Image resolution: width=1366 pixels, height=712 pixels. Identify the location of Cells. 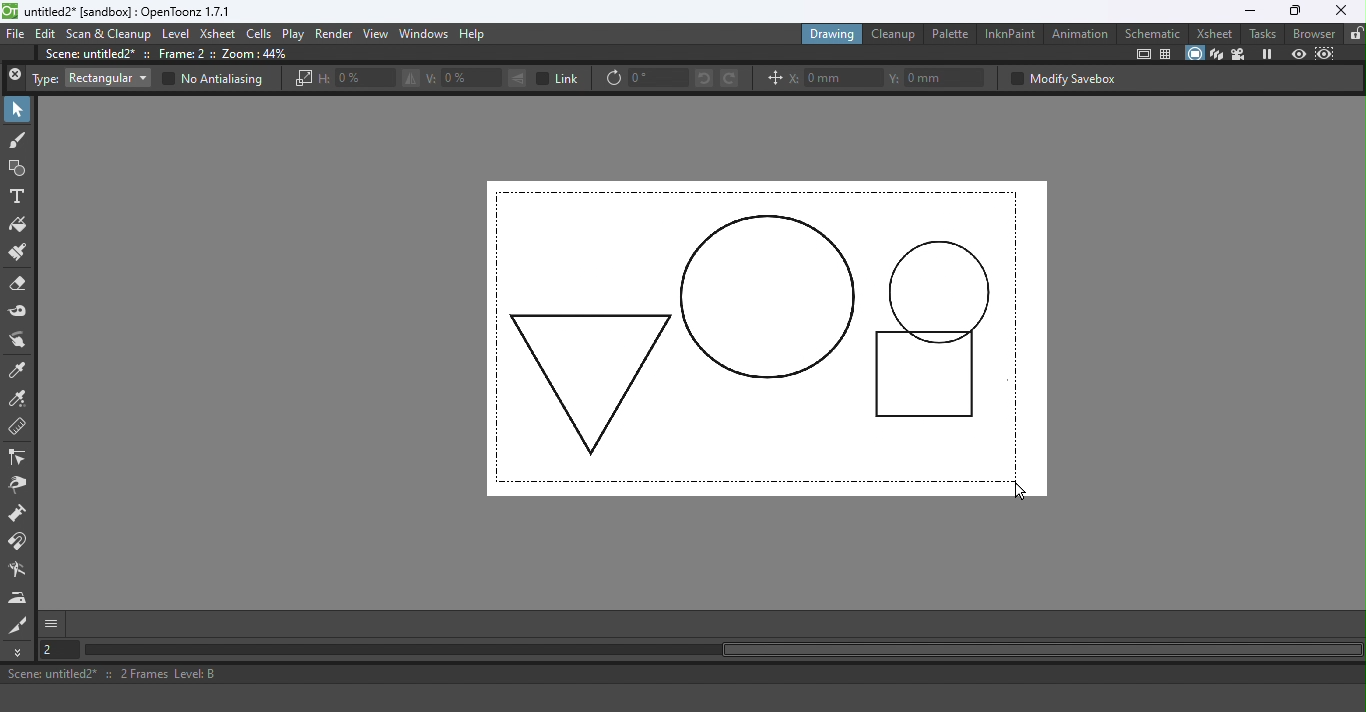
(260, 33).